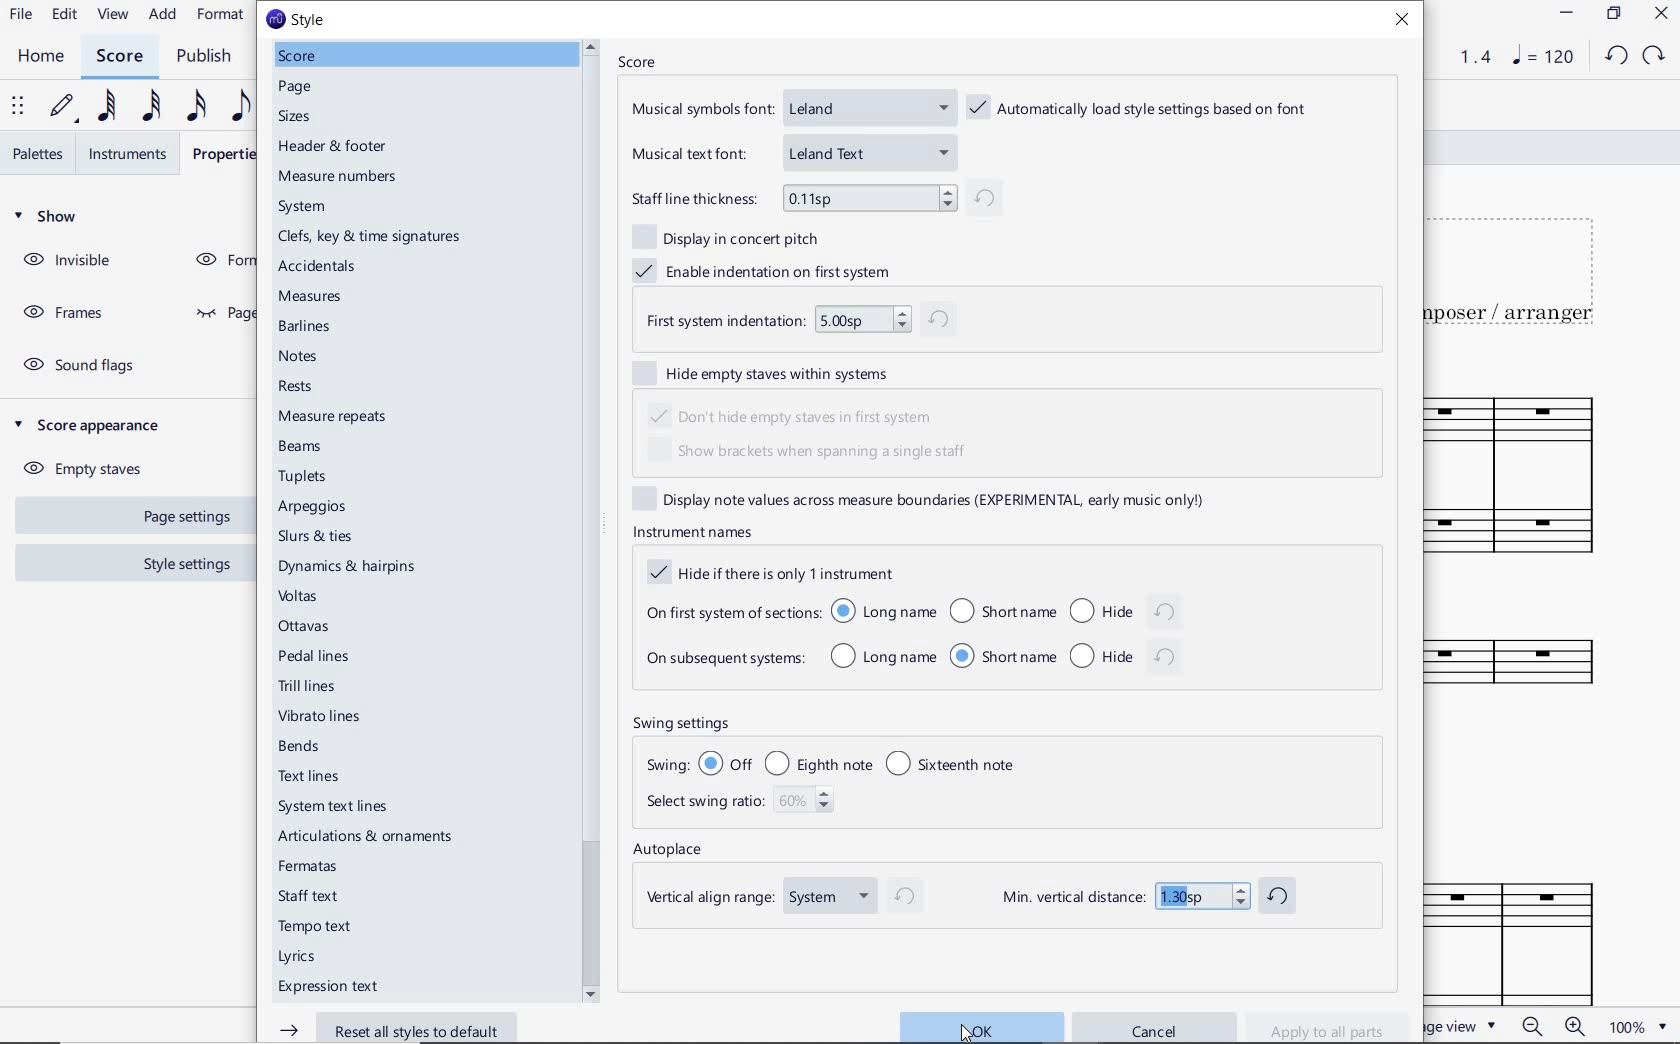 This screenshot has height=1044, width=1680. What do you see at coordinates (884, 611) in the screenshot?
I see `long name` at bounding box center [884, 611].